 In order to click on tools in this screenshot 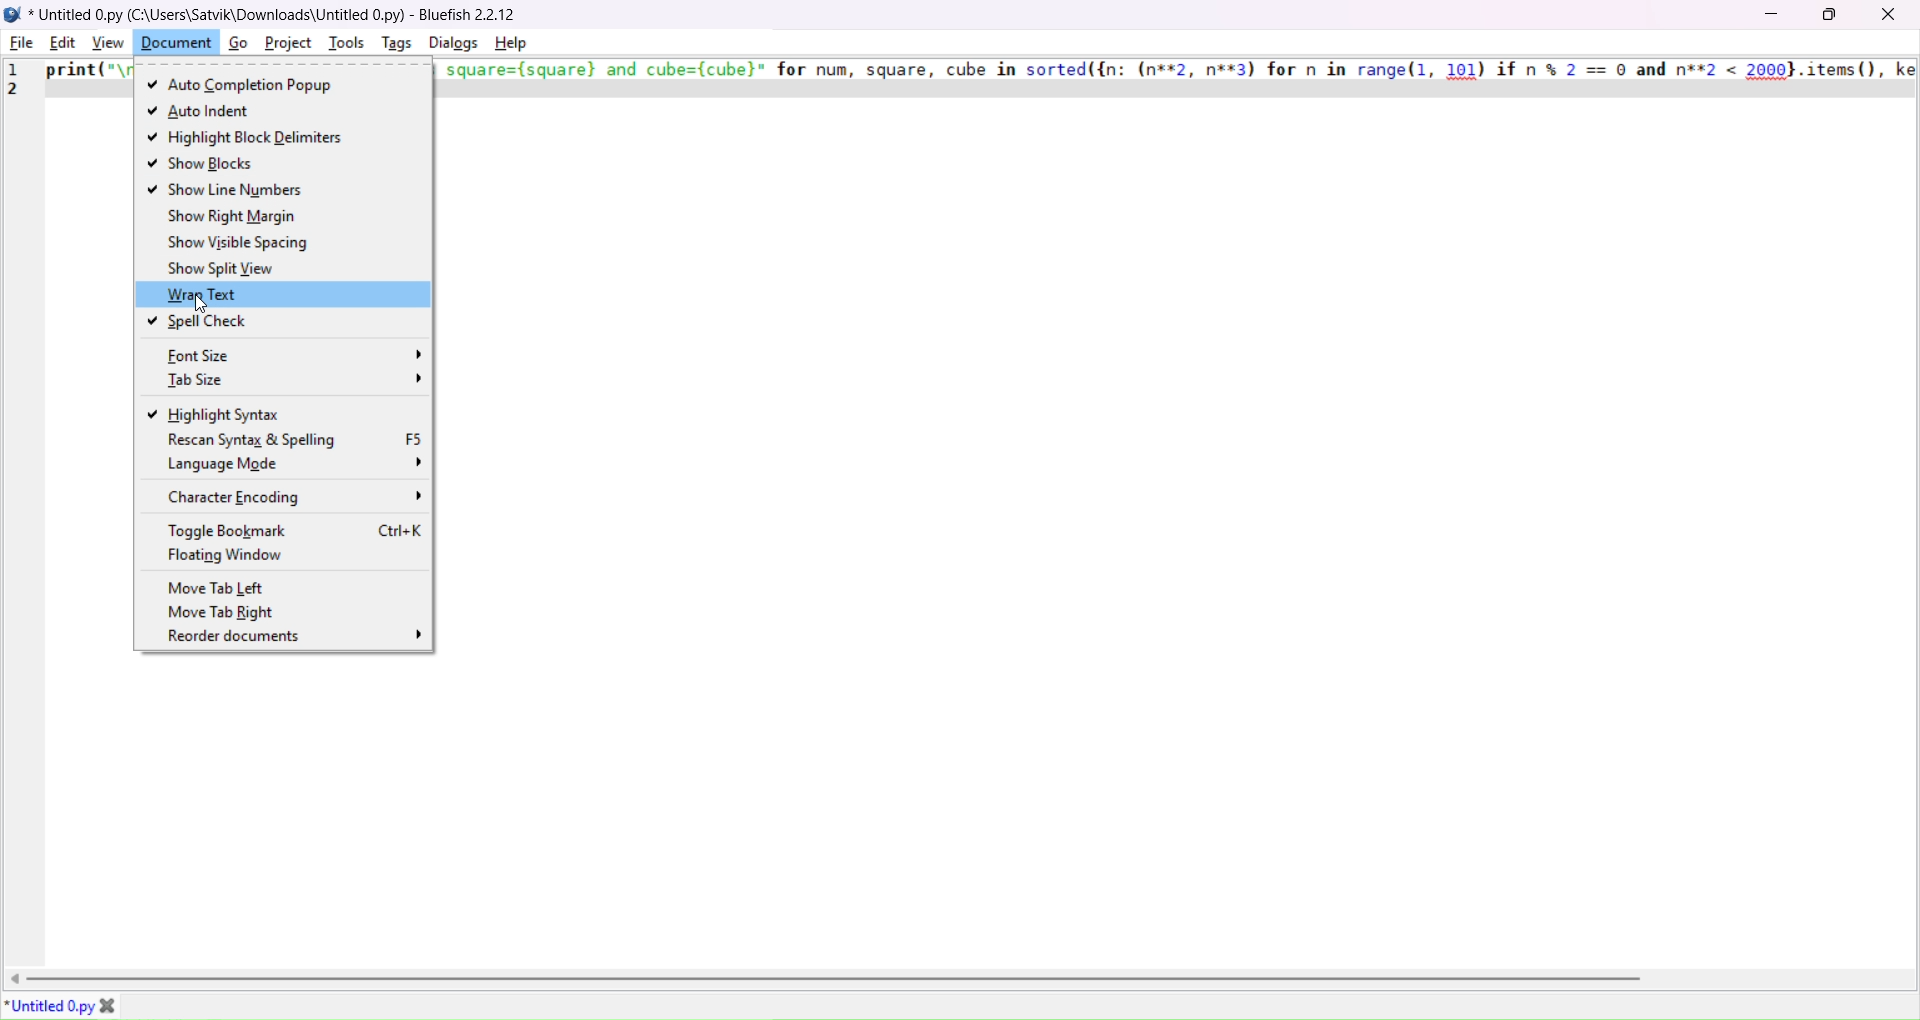, I will do `click(344, 42)`.